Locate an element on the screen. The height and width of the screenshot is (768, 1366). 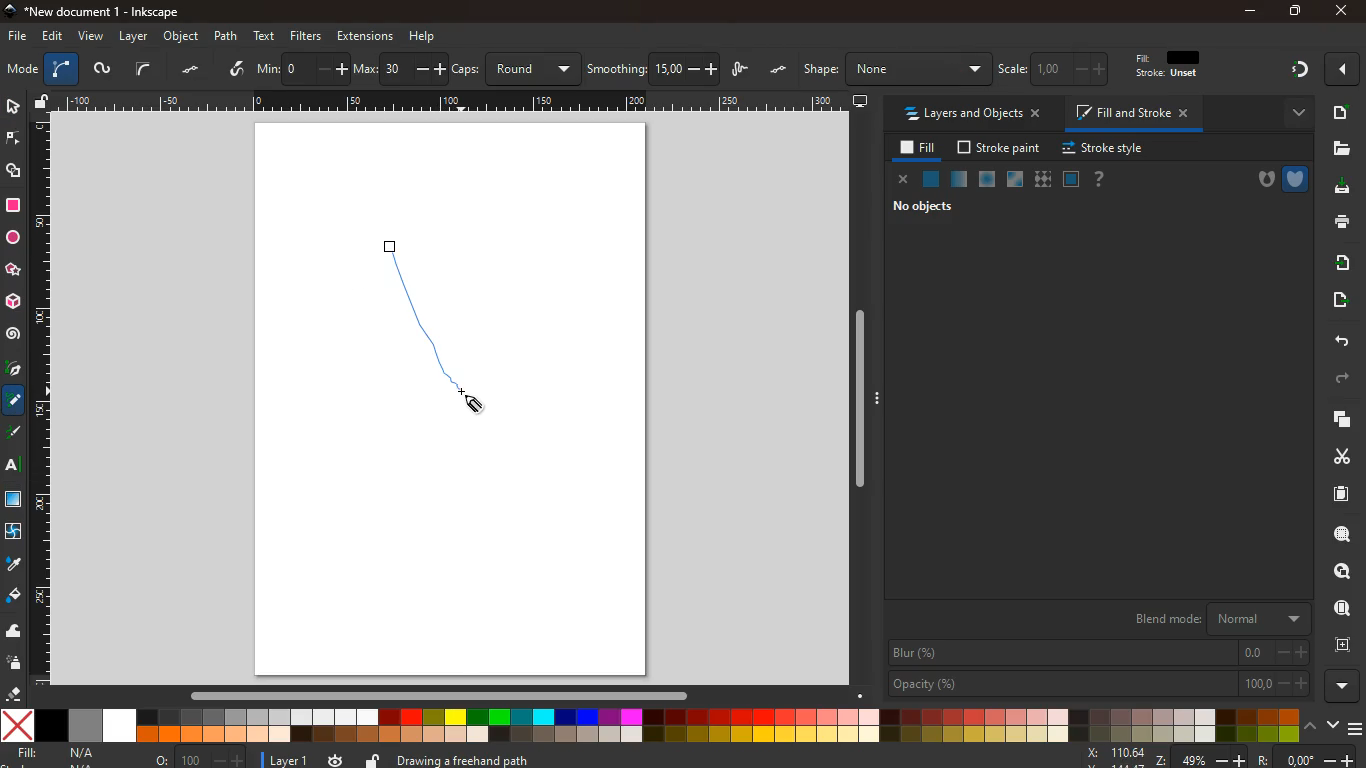
path is located at coordinates (225, 36).